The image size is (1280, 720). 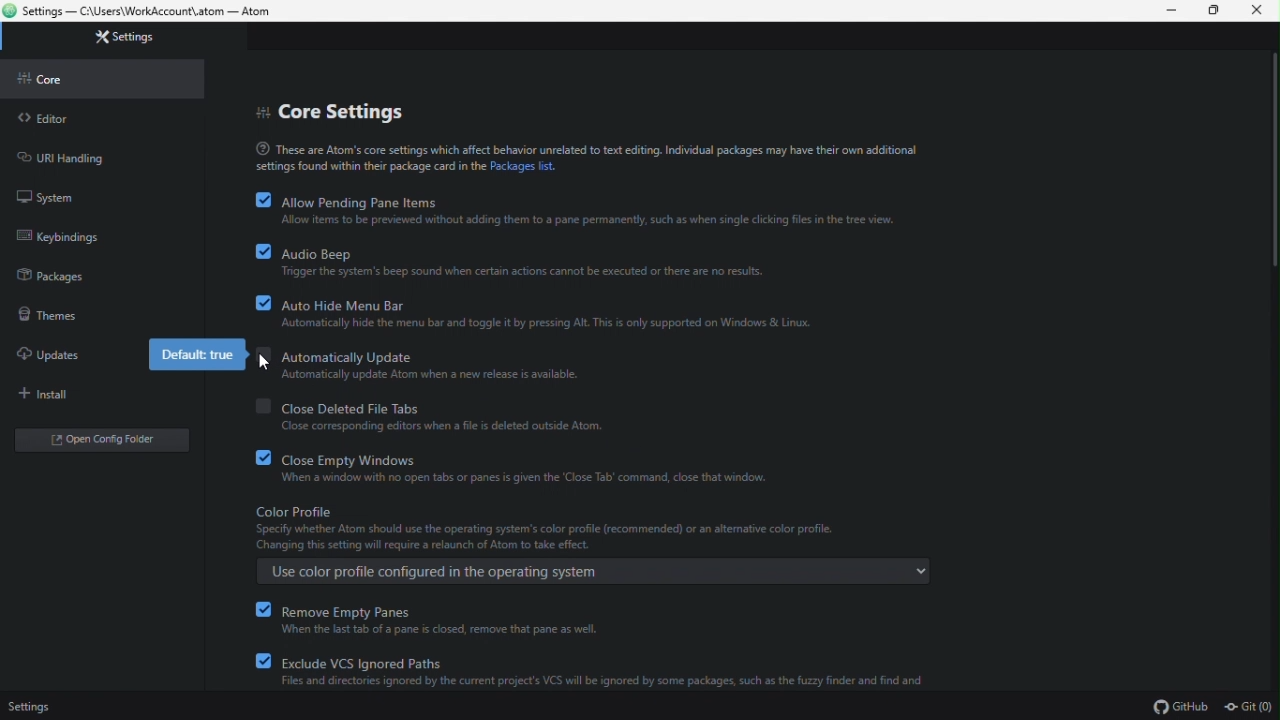 What do you see at coordinates (37, 704) in the screenshot?
I see `Settings` at bounding box center [37, 704].